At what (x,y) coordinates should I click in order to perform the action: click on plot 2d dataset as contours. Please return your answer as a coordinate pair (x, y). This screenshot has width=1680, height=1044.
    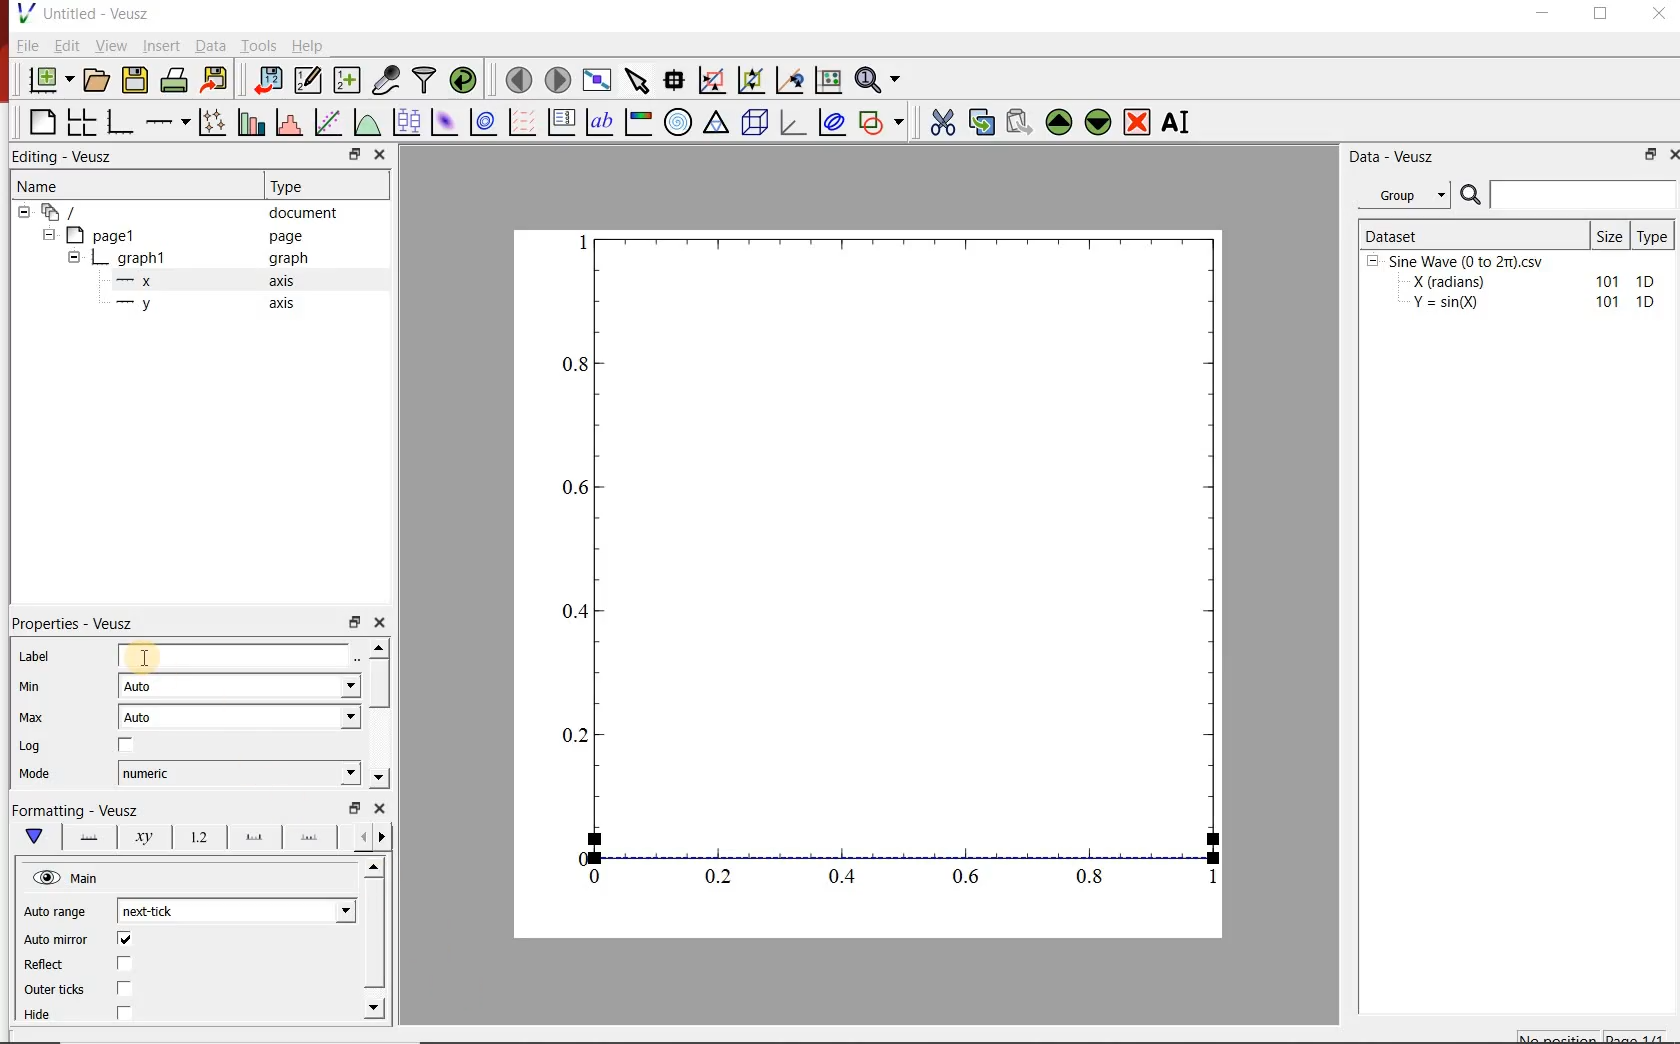
    Looking at the image, I should click on (483, 122).